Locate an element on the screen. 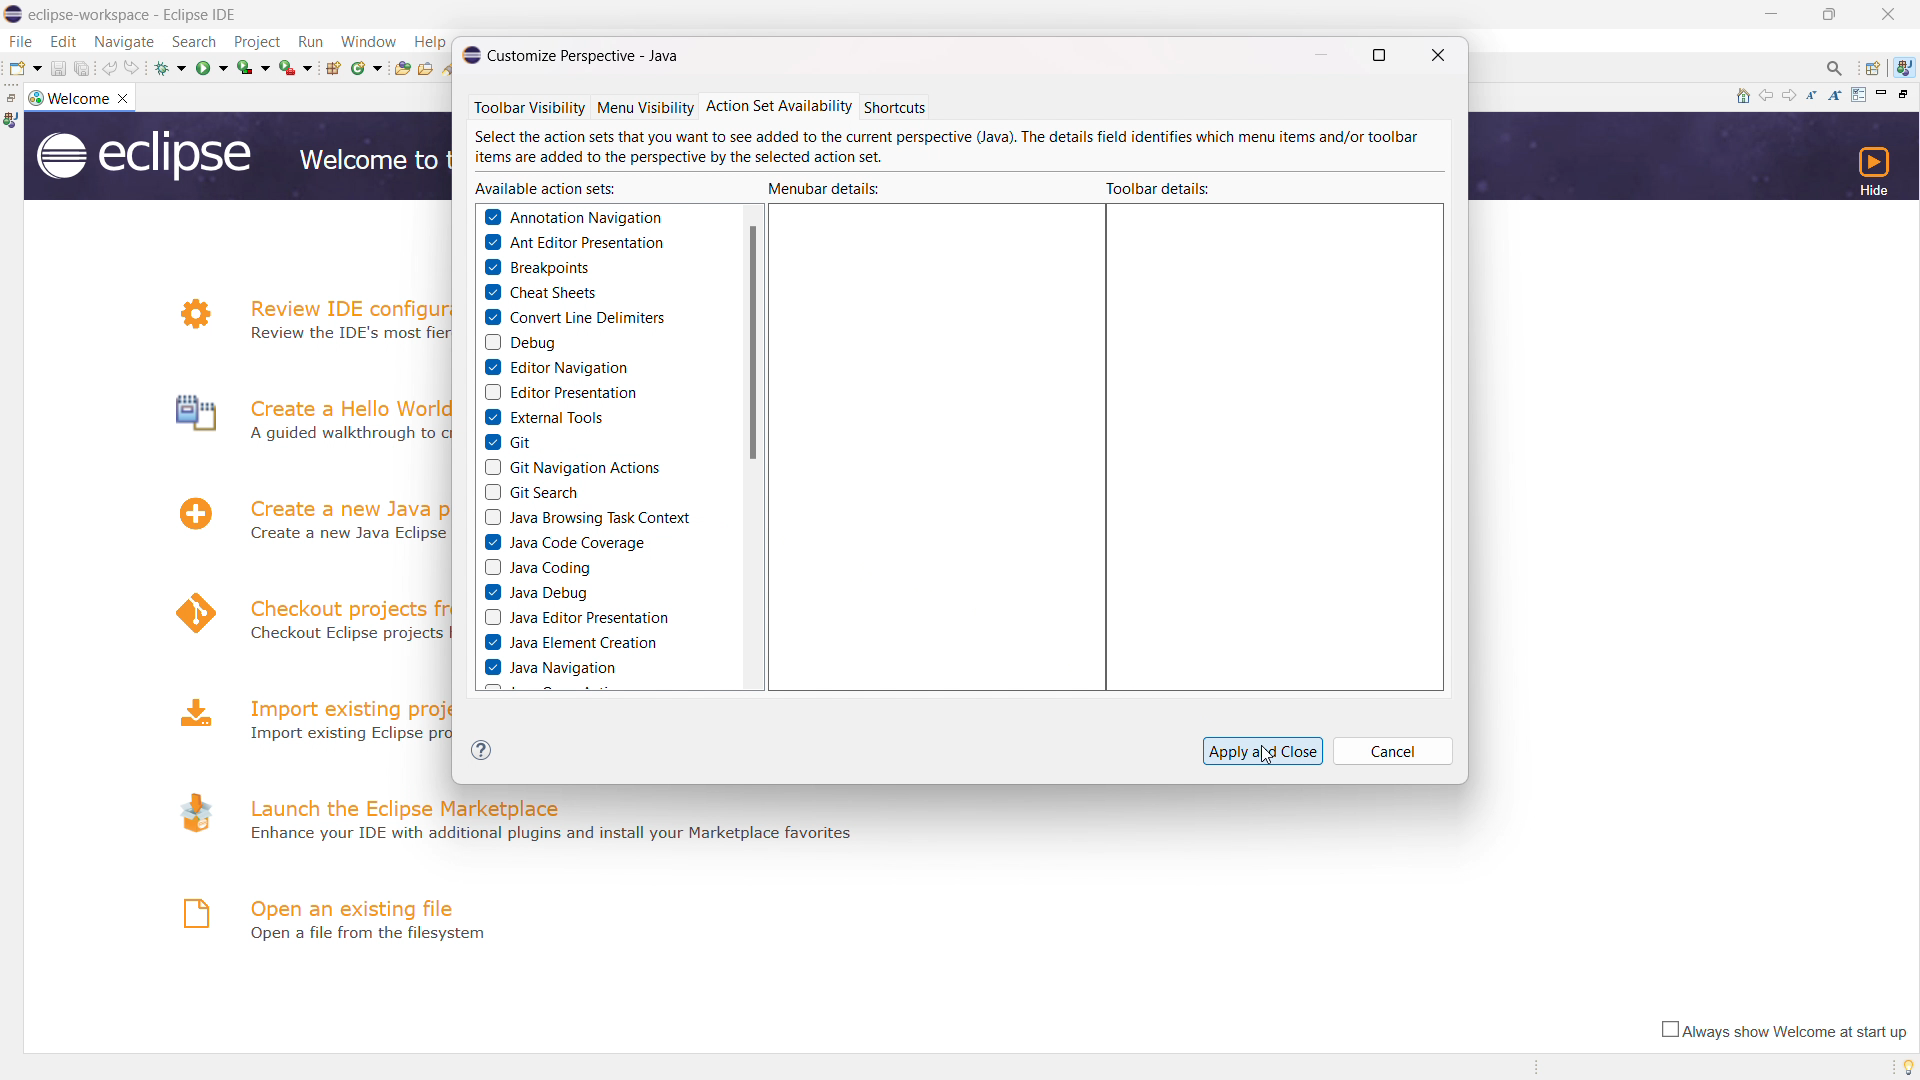 This screenshot has width=1920, height=1080. editor navigation is located at coordinates (555, 368).